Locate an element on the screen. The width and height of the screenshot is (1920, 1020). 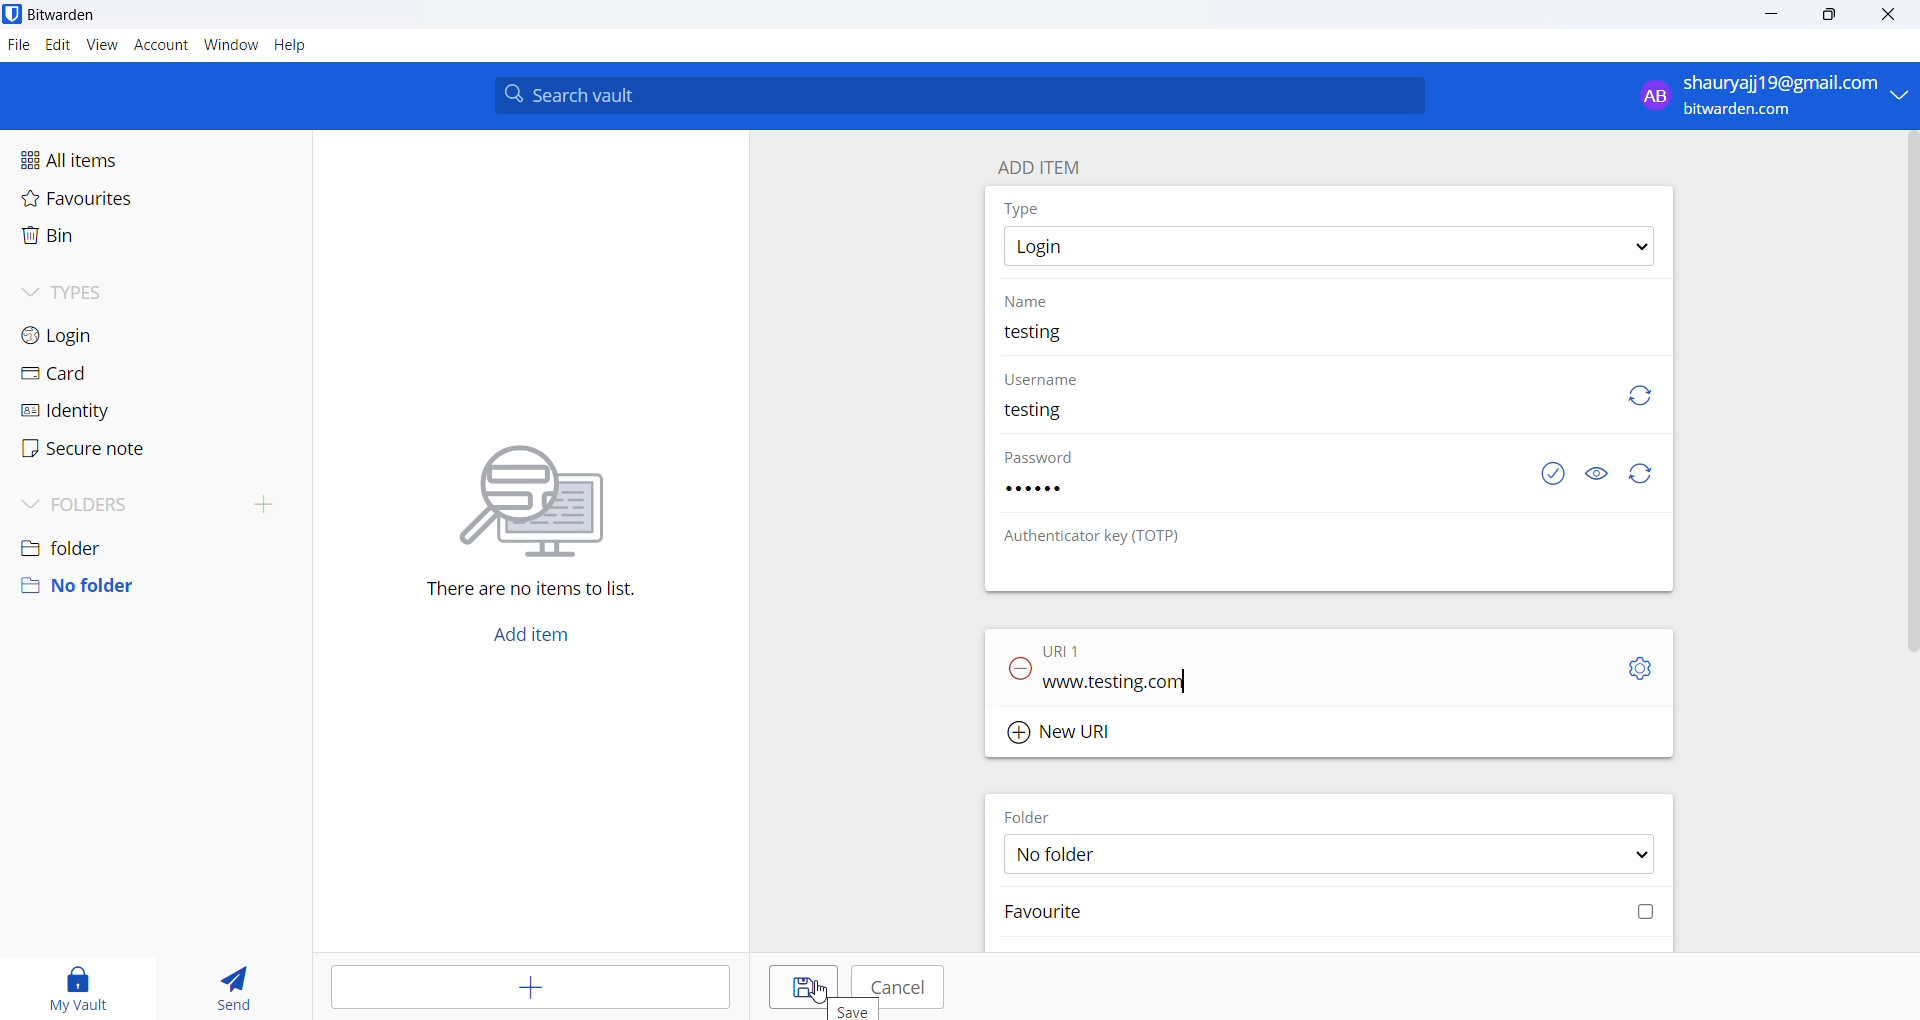
password is located at coordinates (1049, 459).